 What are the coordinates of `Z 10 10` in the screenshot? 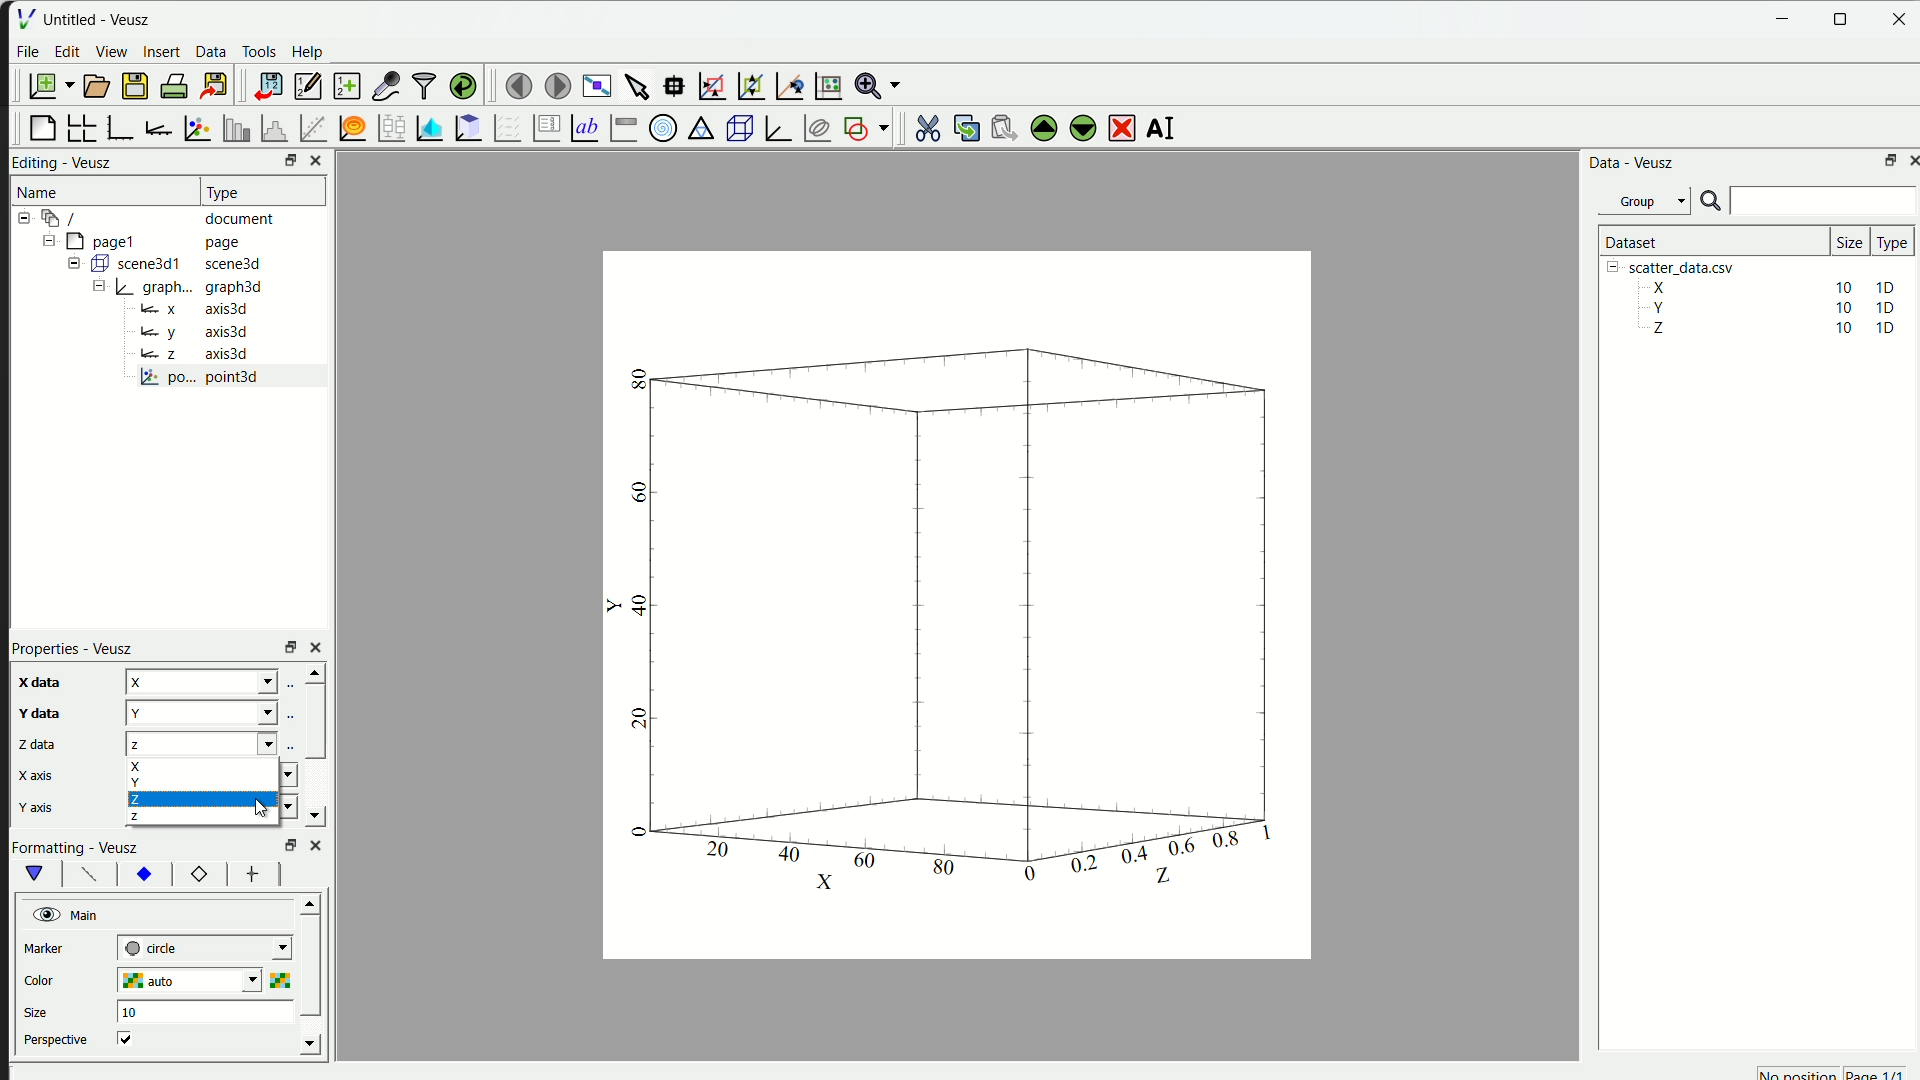 It's located at (1769, 330).